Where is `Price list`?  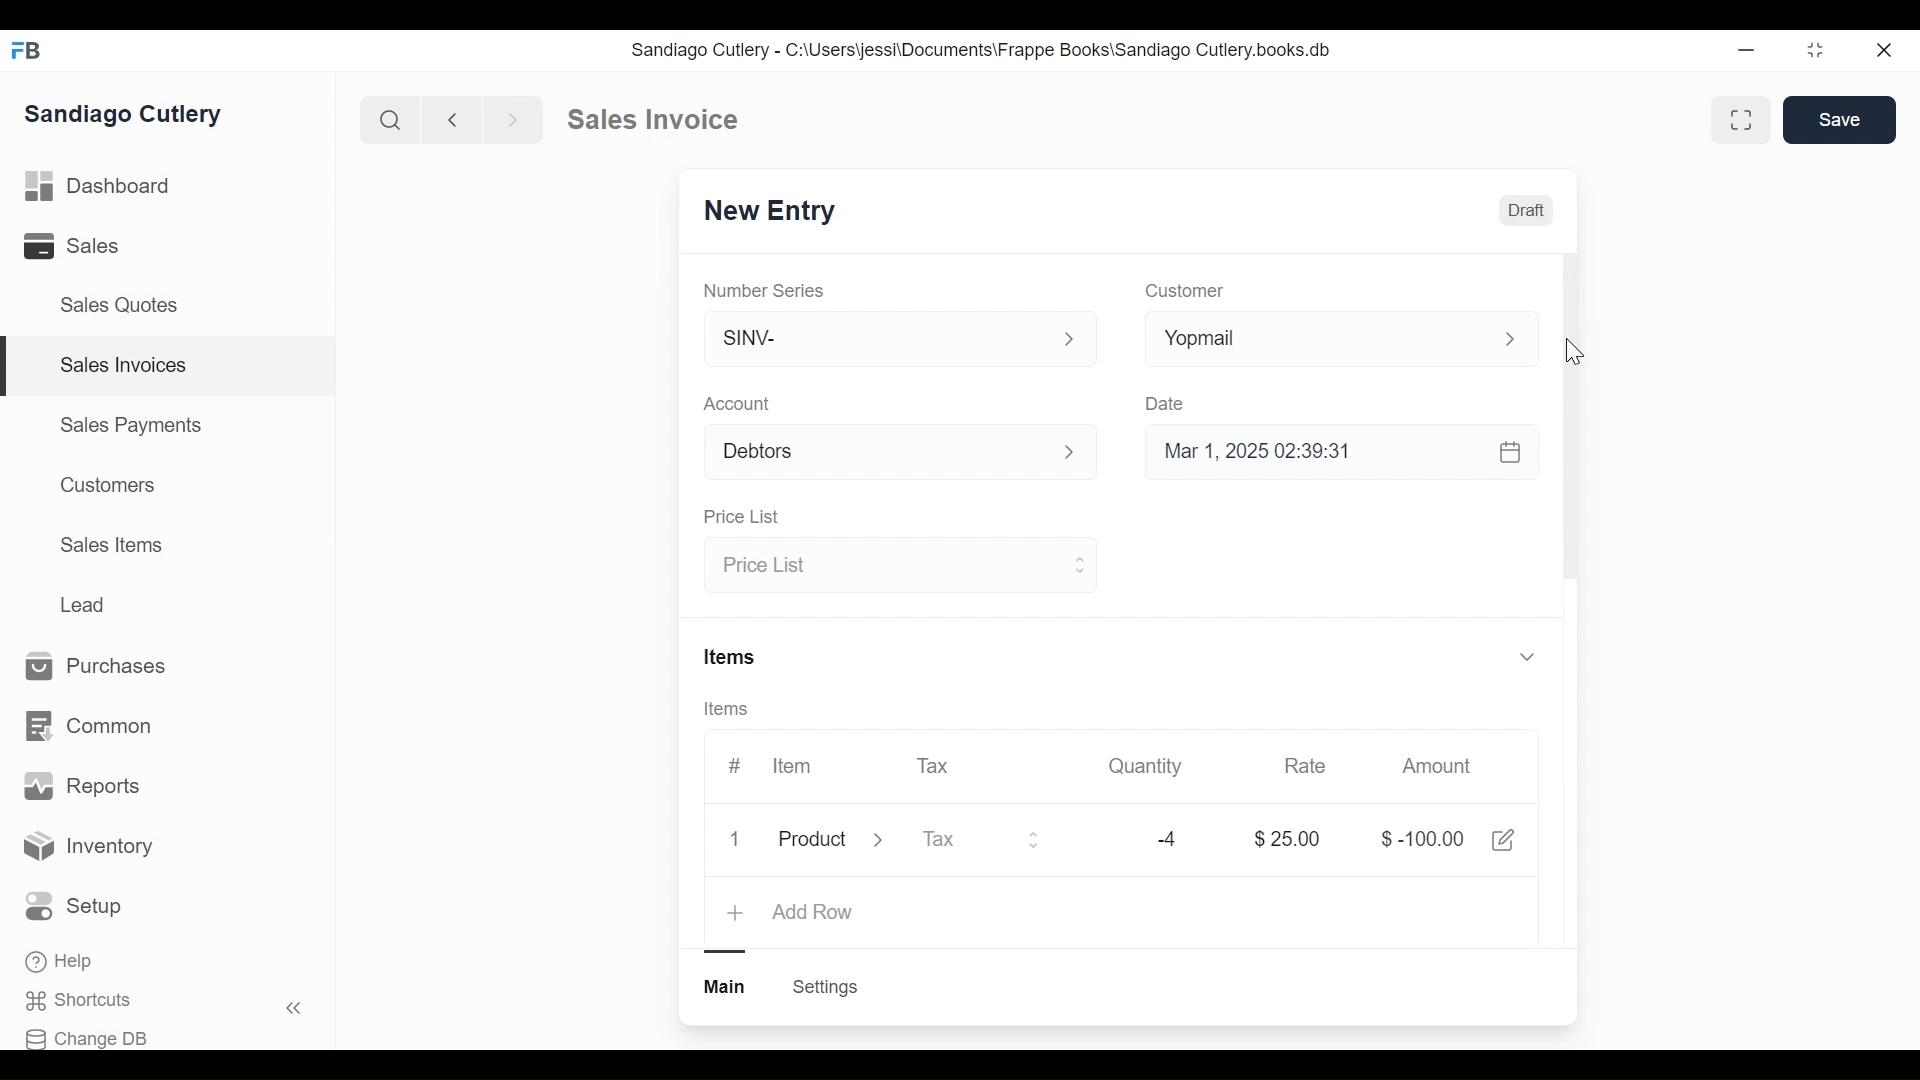 Price list is located at coordinates (742, 515).